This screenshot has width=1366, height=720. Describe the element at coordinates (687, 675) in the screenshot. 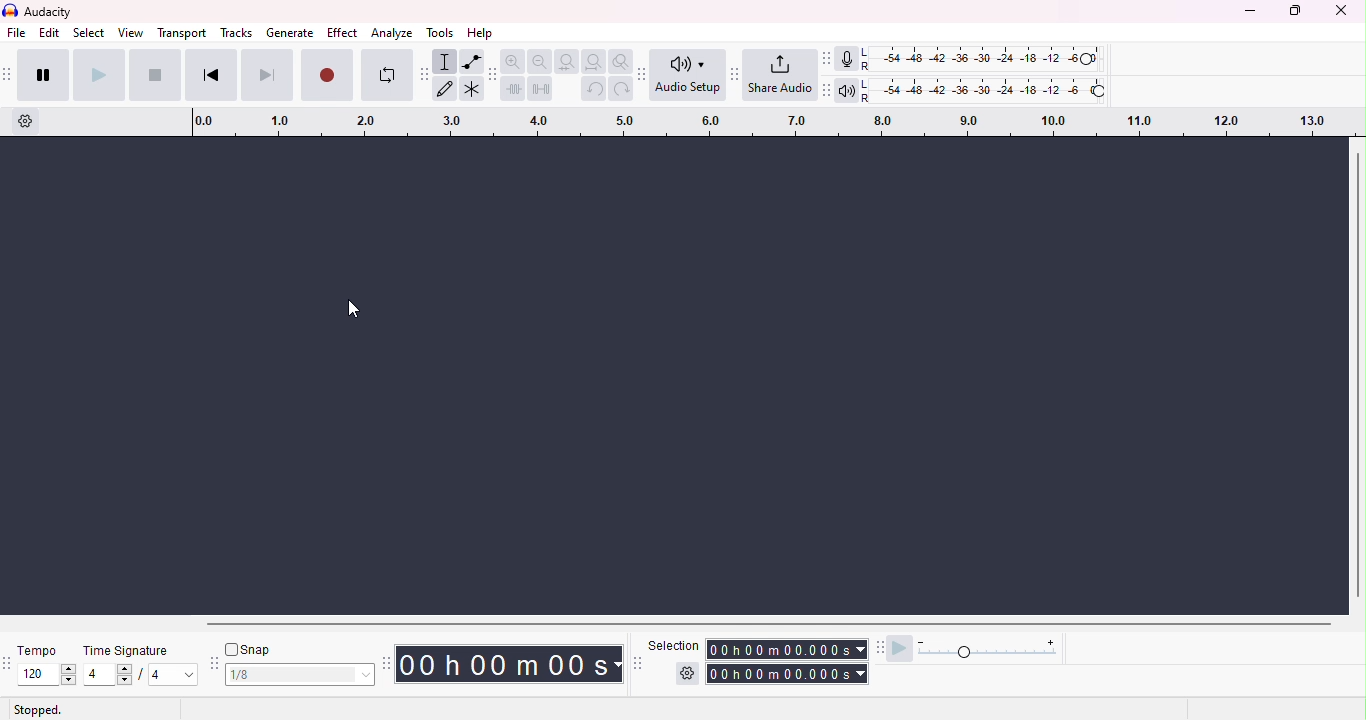

I see `selection options` at that location.